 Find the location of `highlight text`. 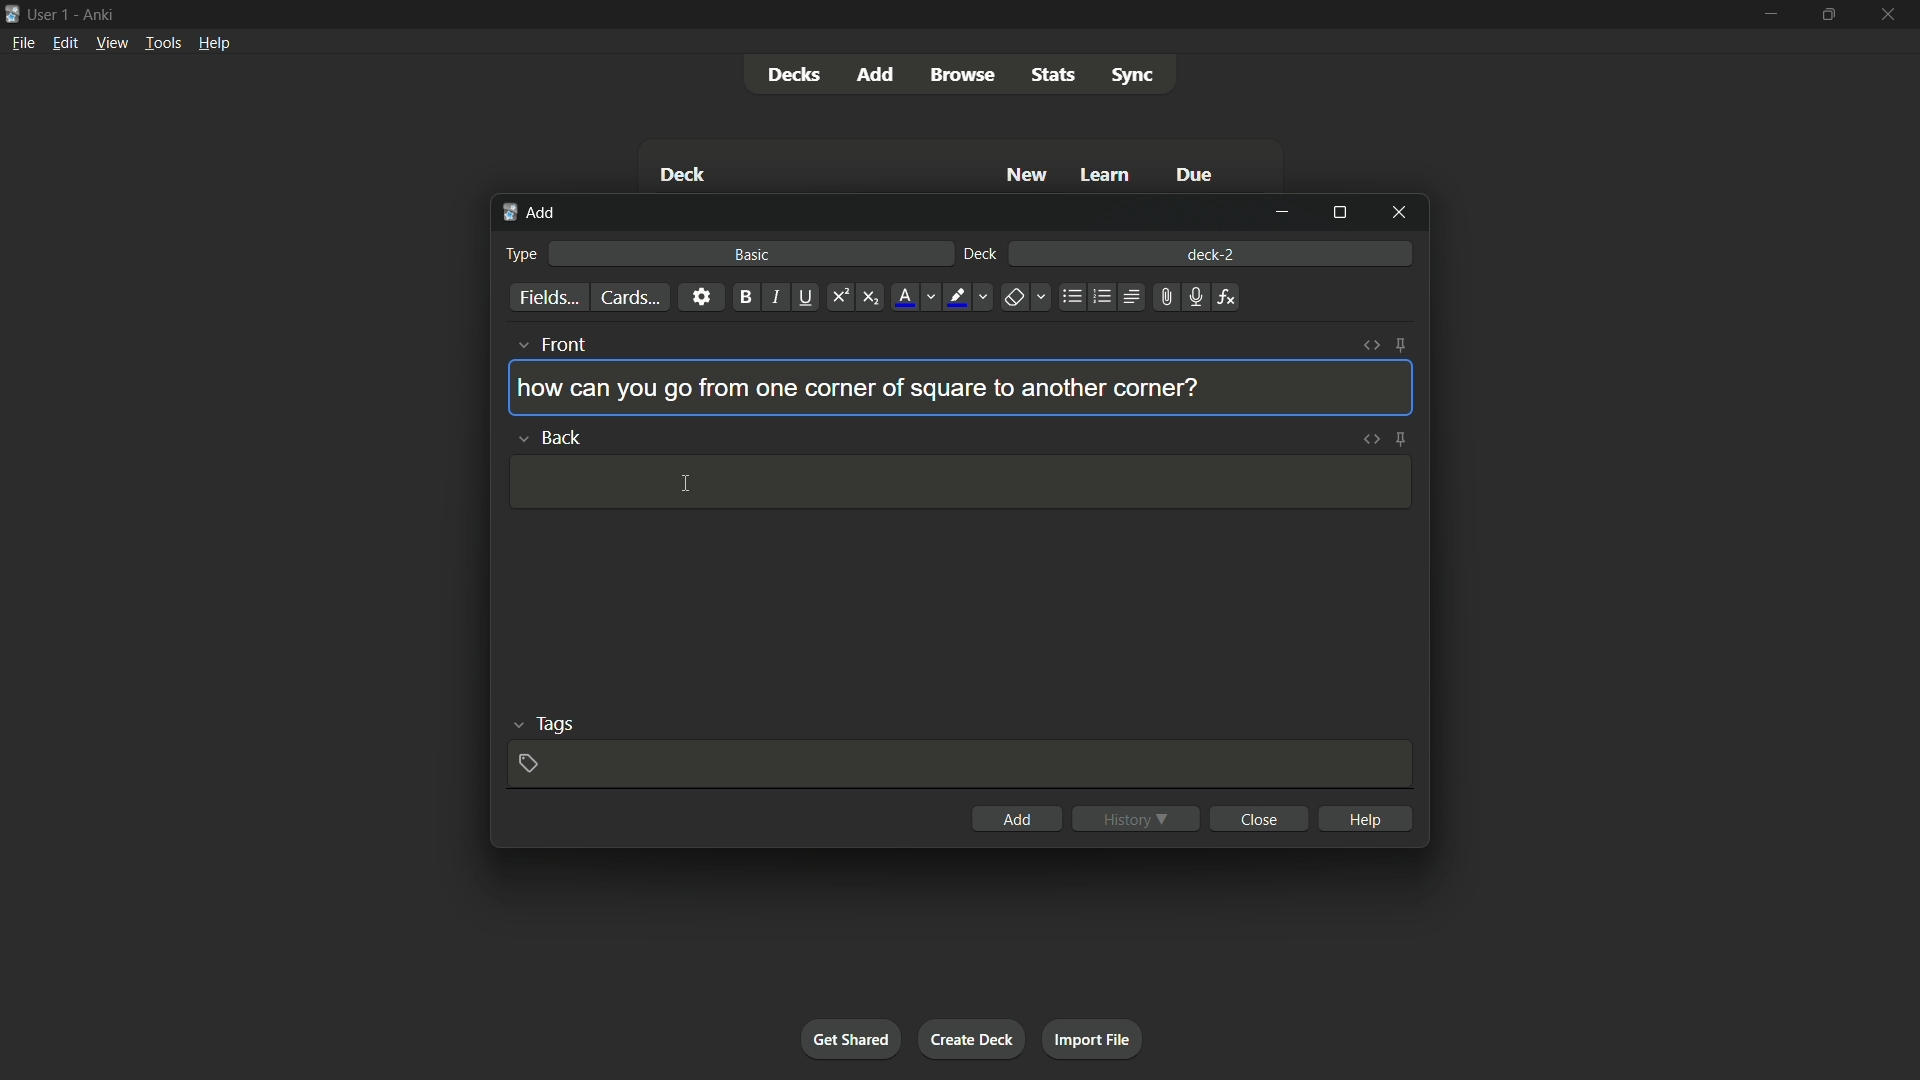

highlight text is located at coordinates (968, 298).